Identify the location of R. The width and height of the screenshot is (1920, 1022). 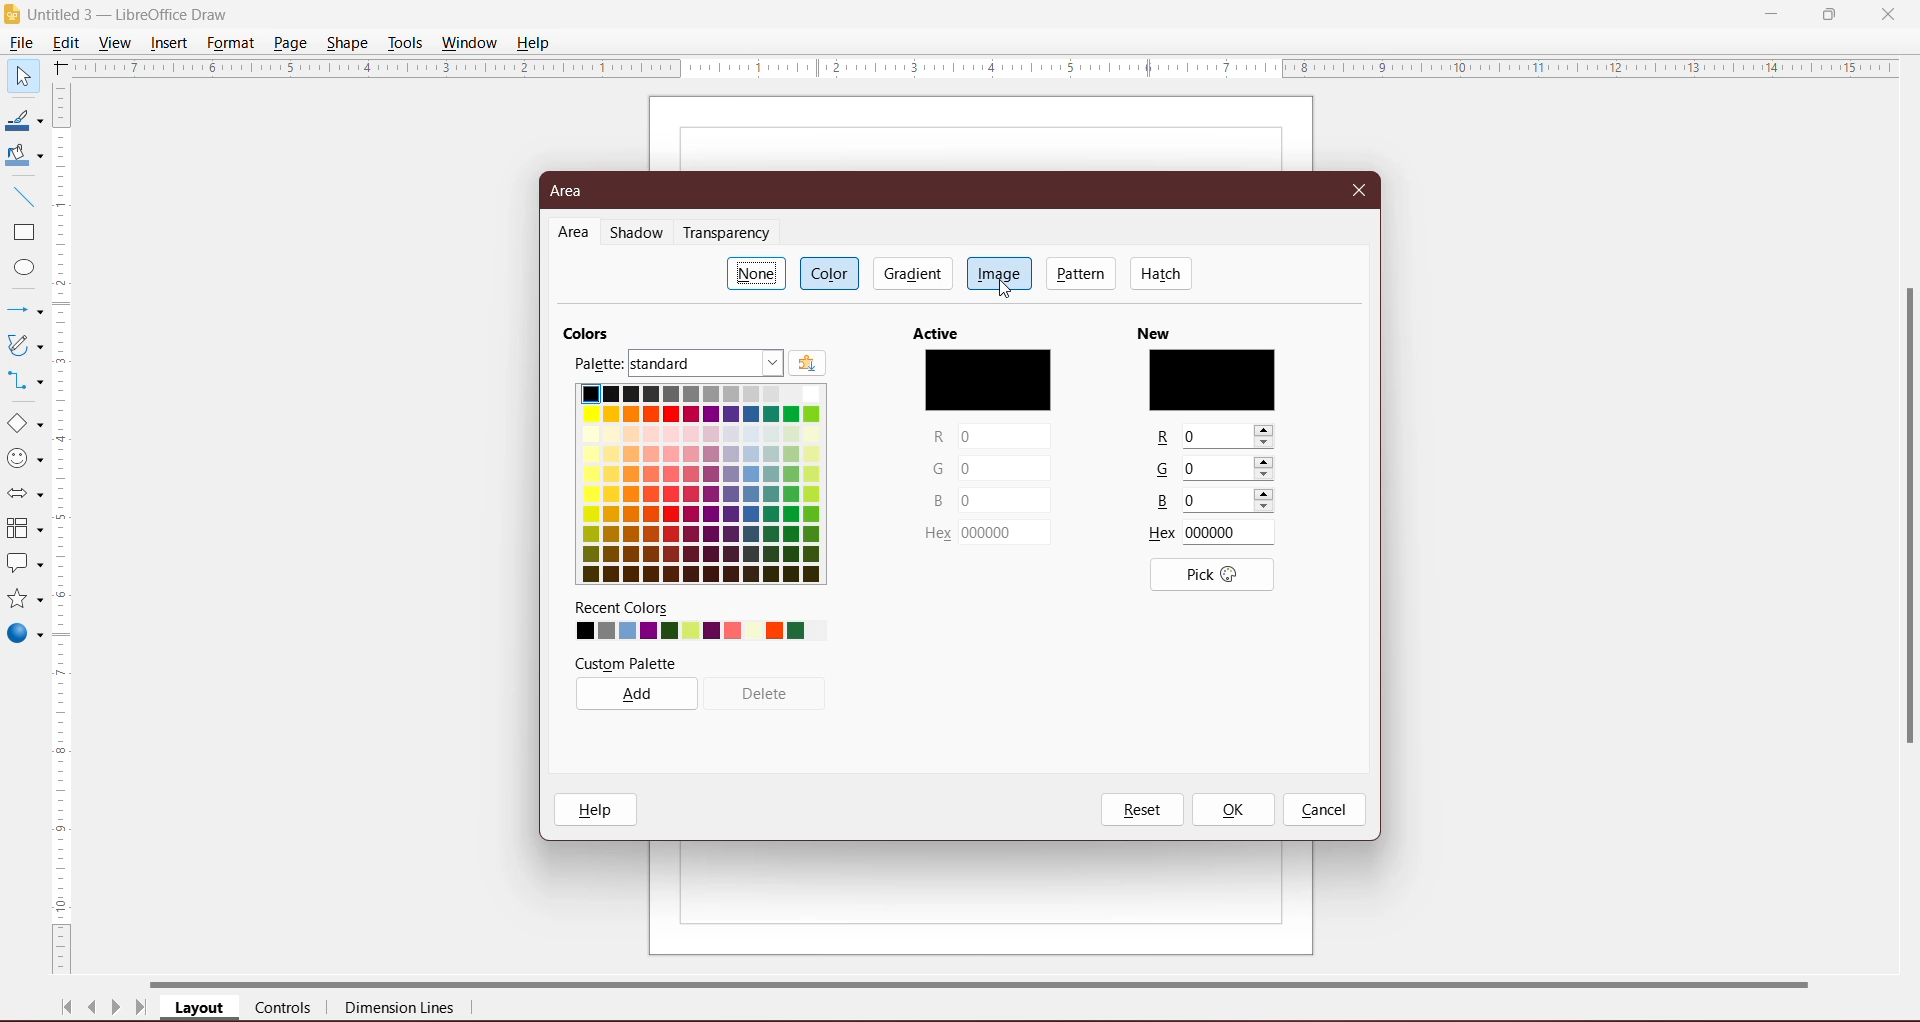
(1158, 438).